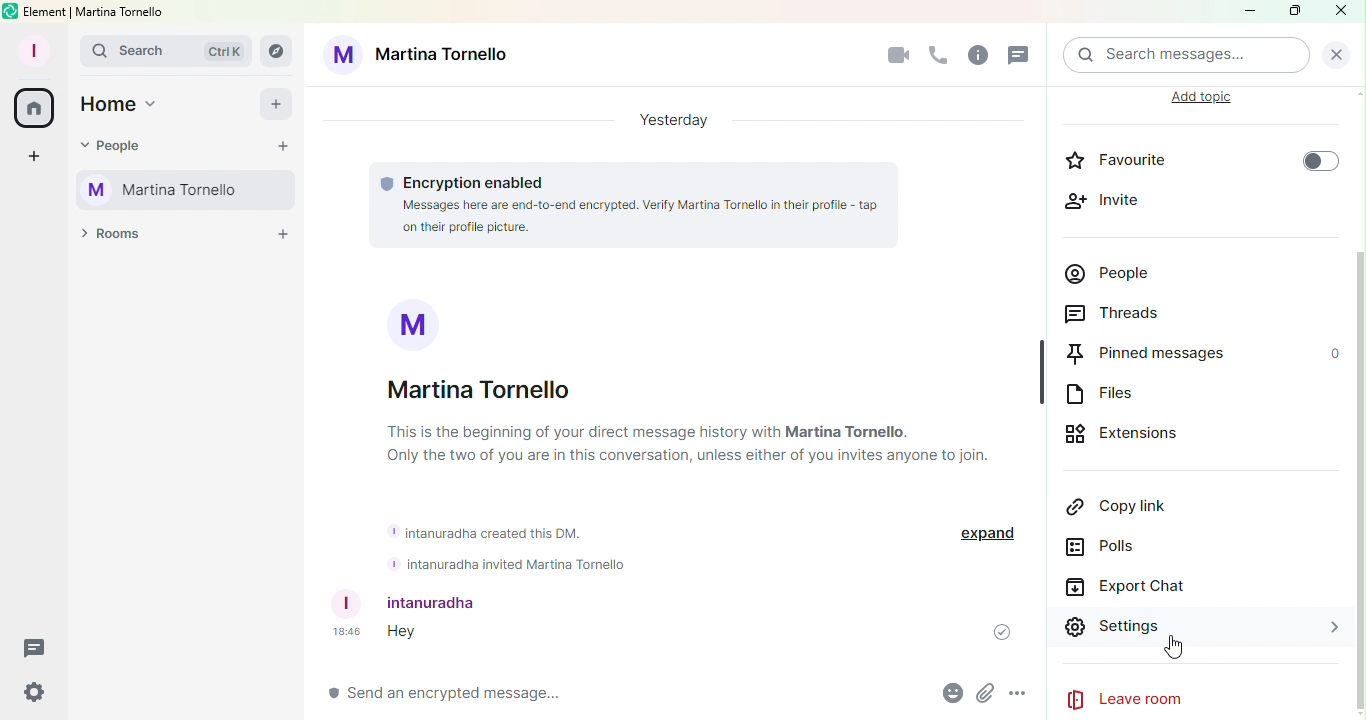  What do you see at coordinates (939, 55) in the screenshot?
I see `Call` at bounding box center [939, 55].